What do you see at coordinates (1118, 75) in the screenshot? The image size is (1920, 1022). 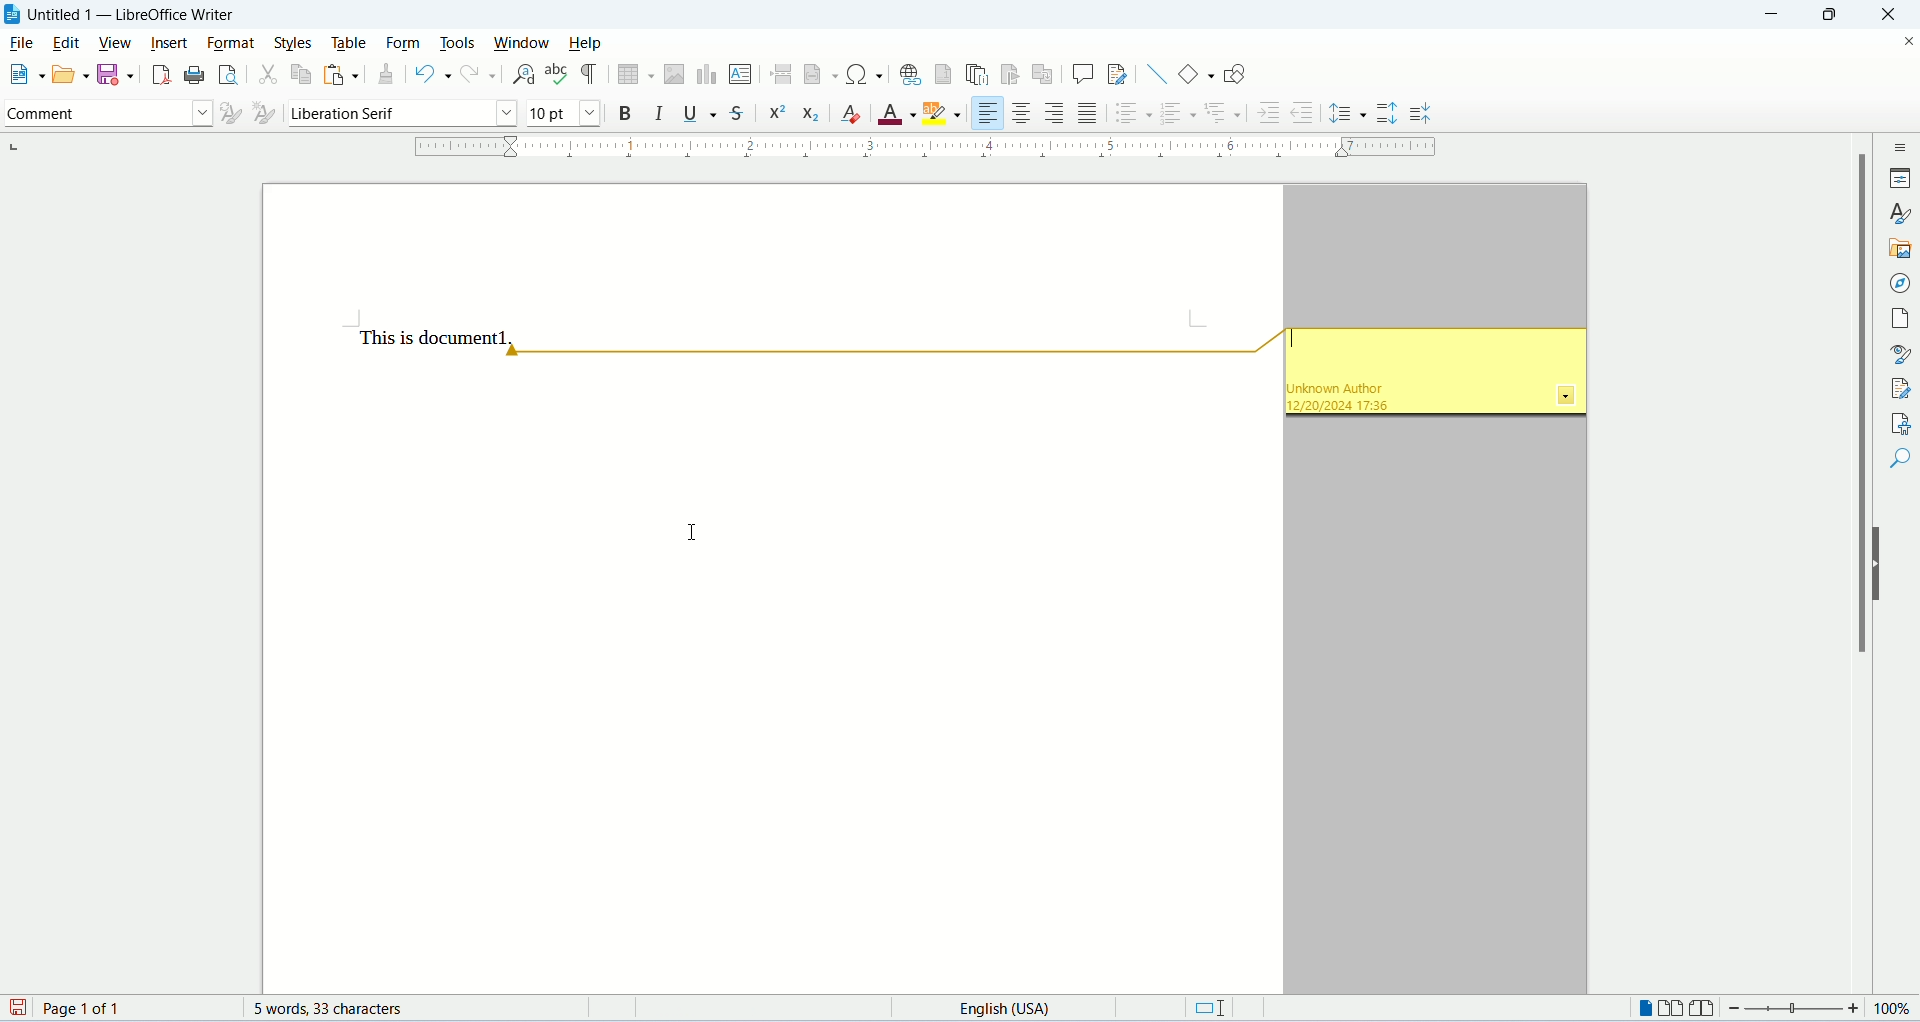 I see `show track changes` at bounding box center [1118, 75].